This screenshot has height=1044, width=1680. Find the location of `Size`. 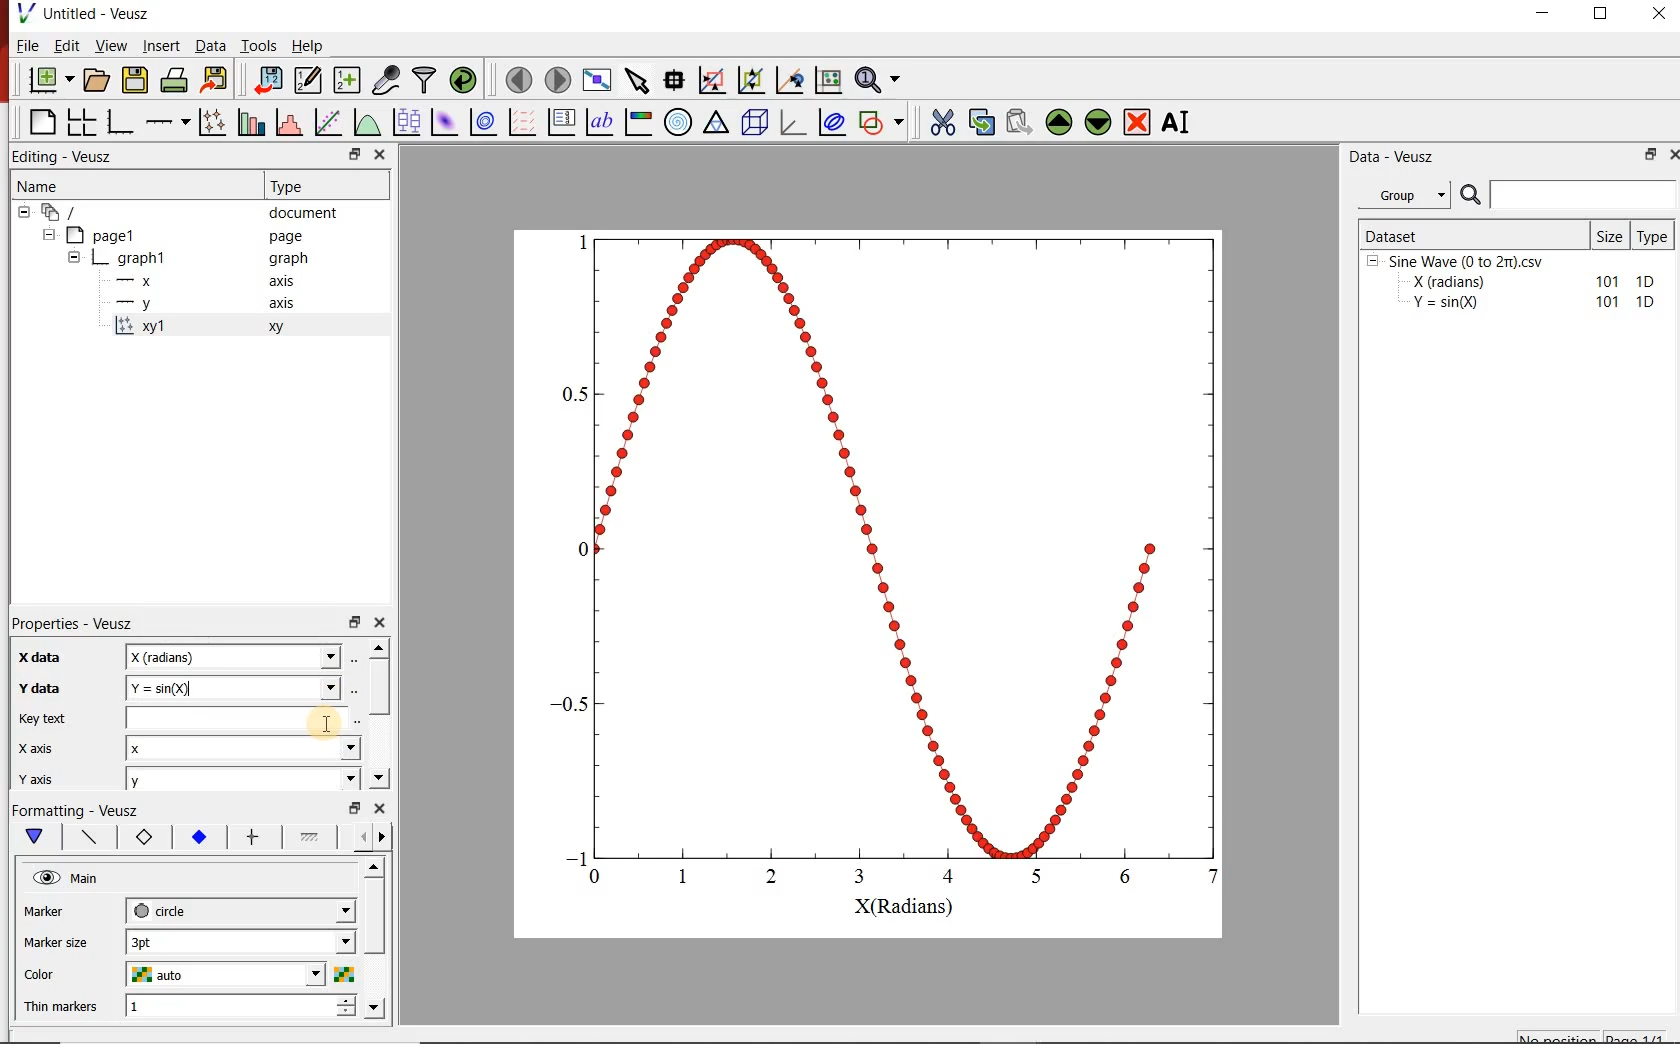

Size is located at coordinates (1611, 235).